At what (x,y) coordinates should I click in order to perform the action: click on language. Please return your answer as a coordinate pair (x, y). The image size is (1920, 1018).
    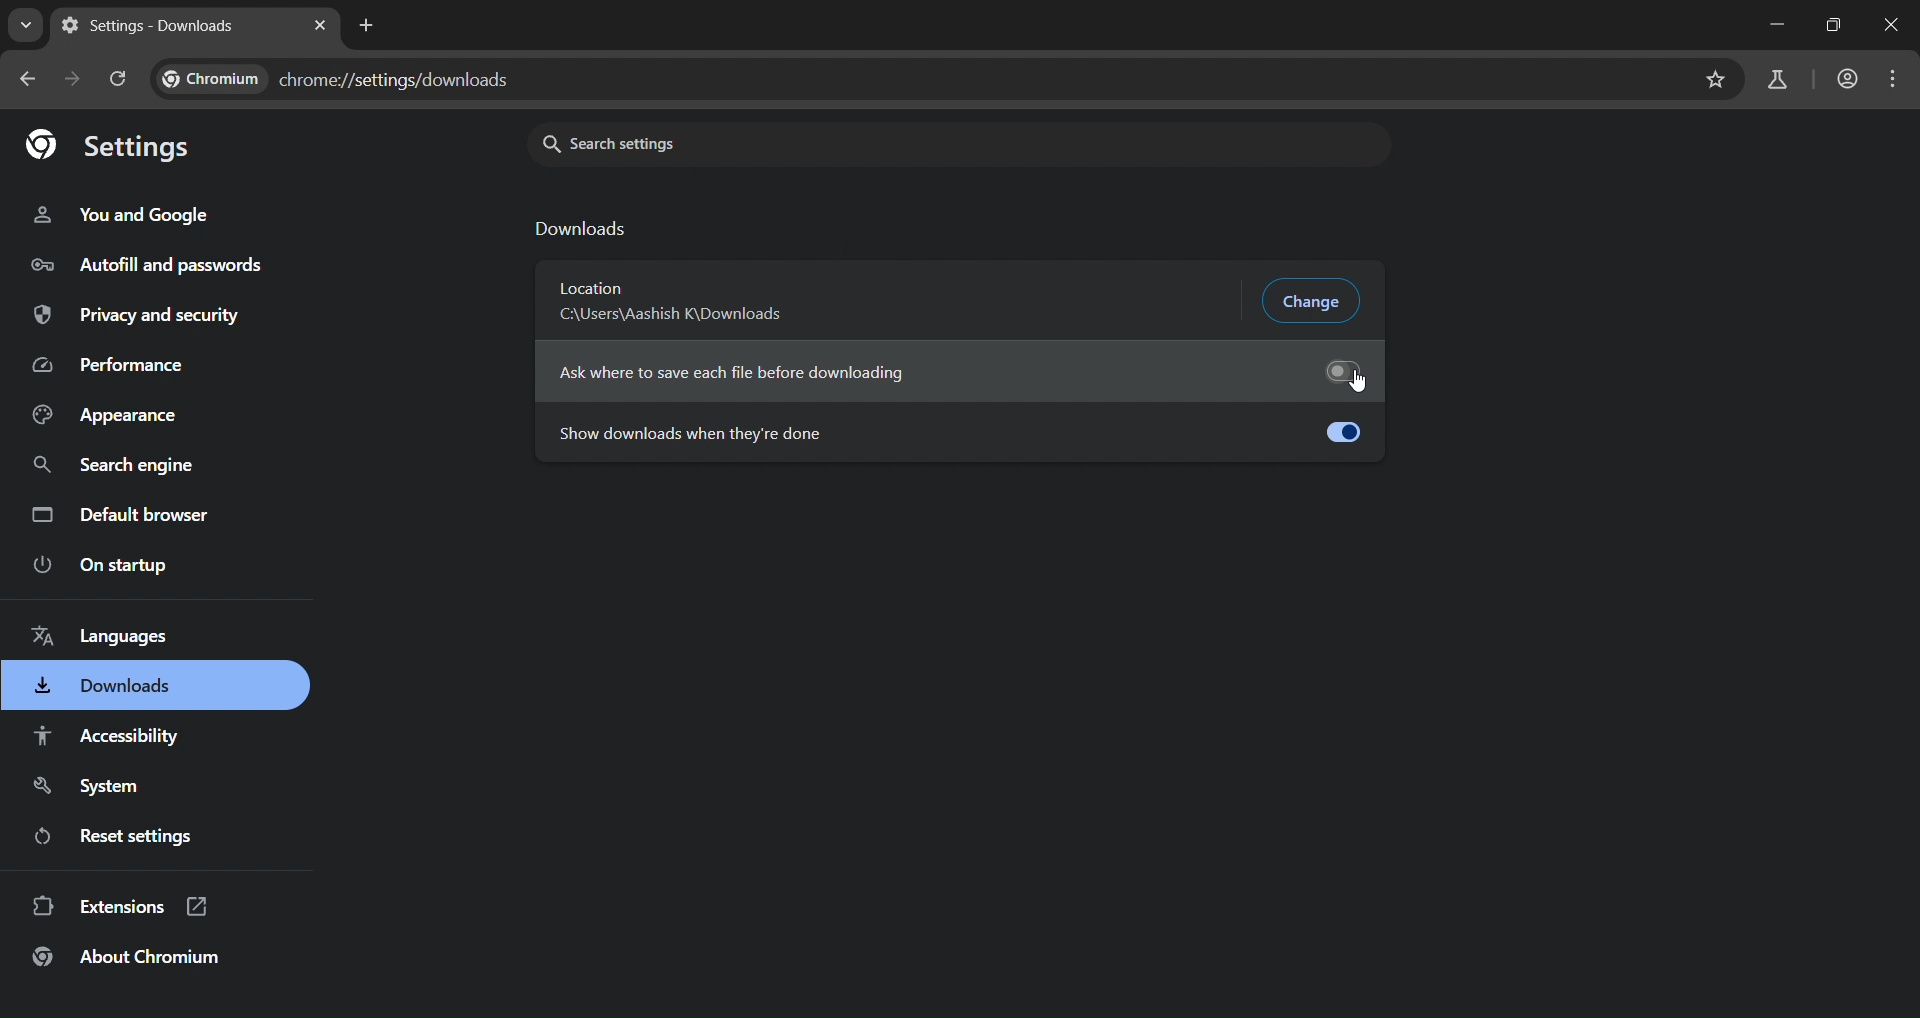
    Looking at the image, I should click on (120, 639).